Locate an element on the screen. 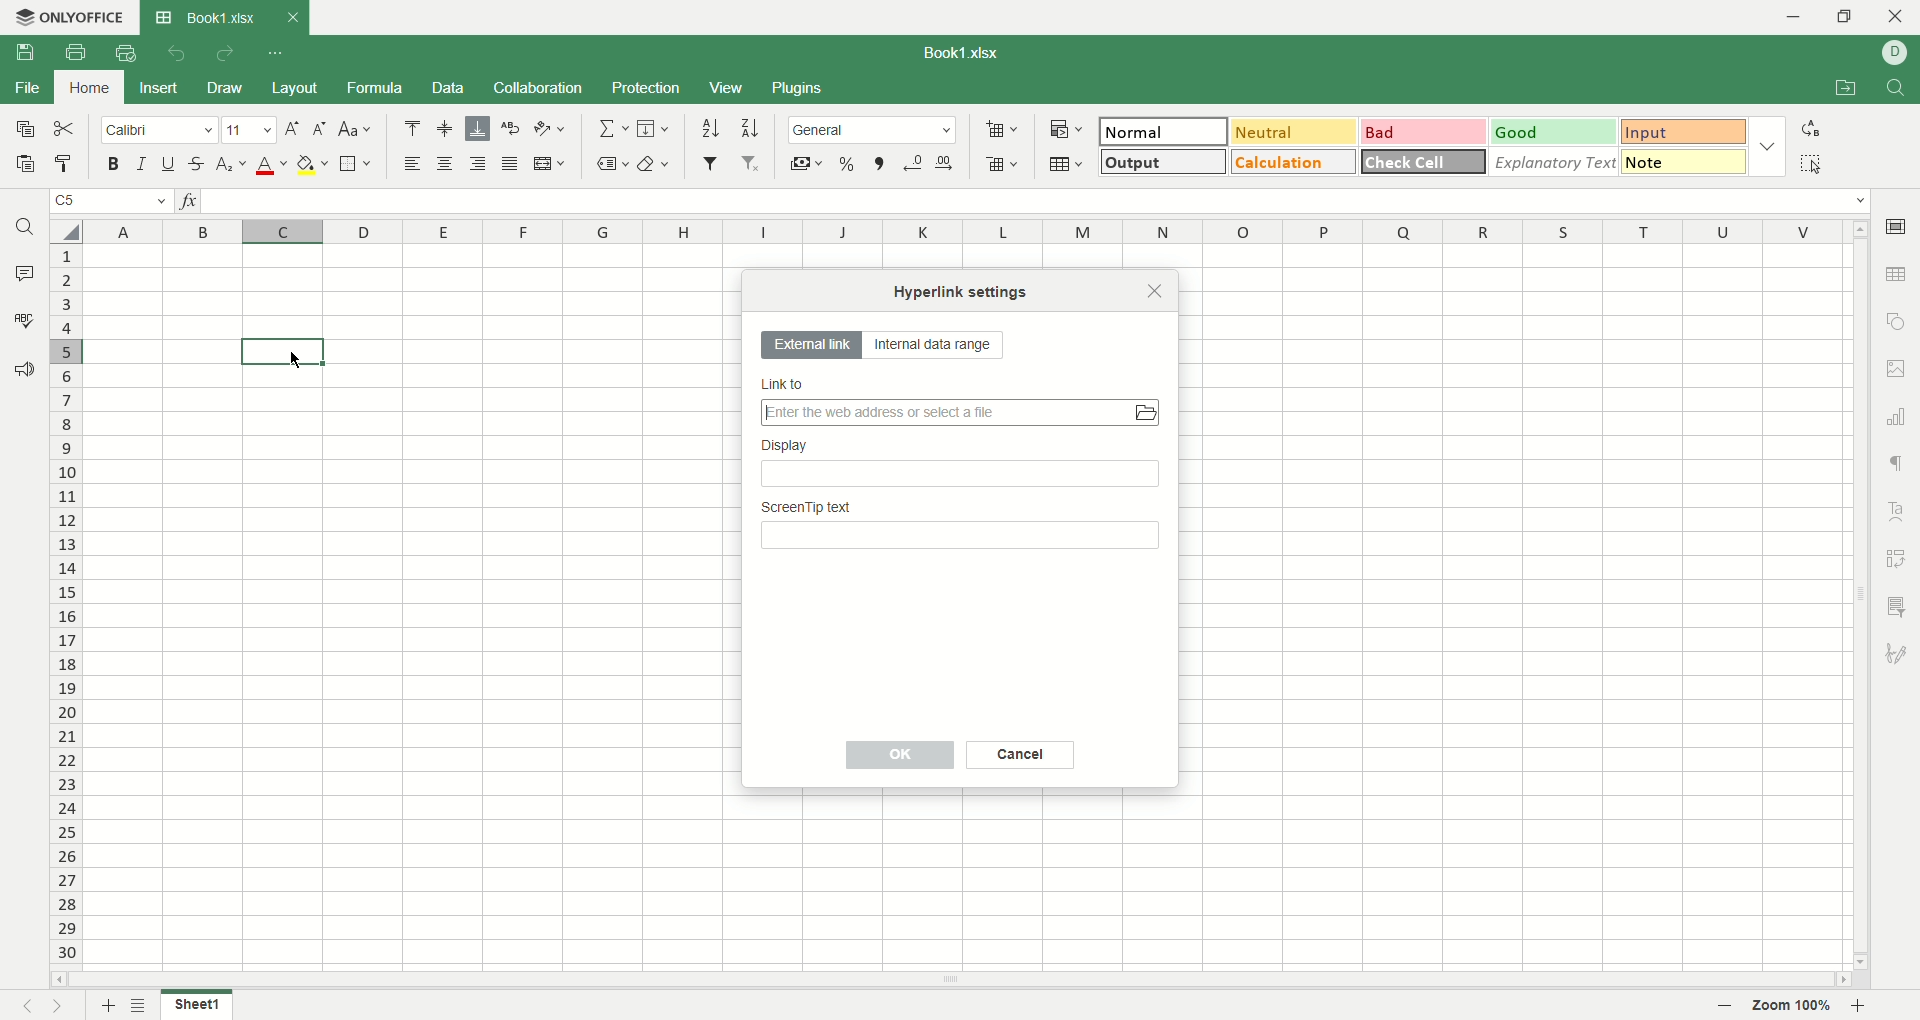 This screenshot has height=1020, width=1920. home is located at coordinates (91, 87).